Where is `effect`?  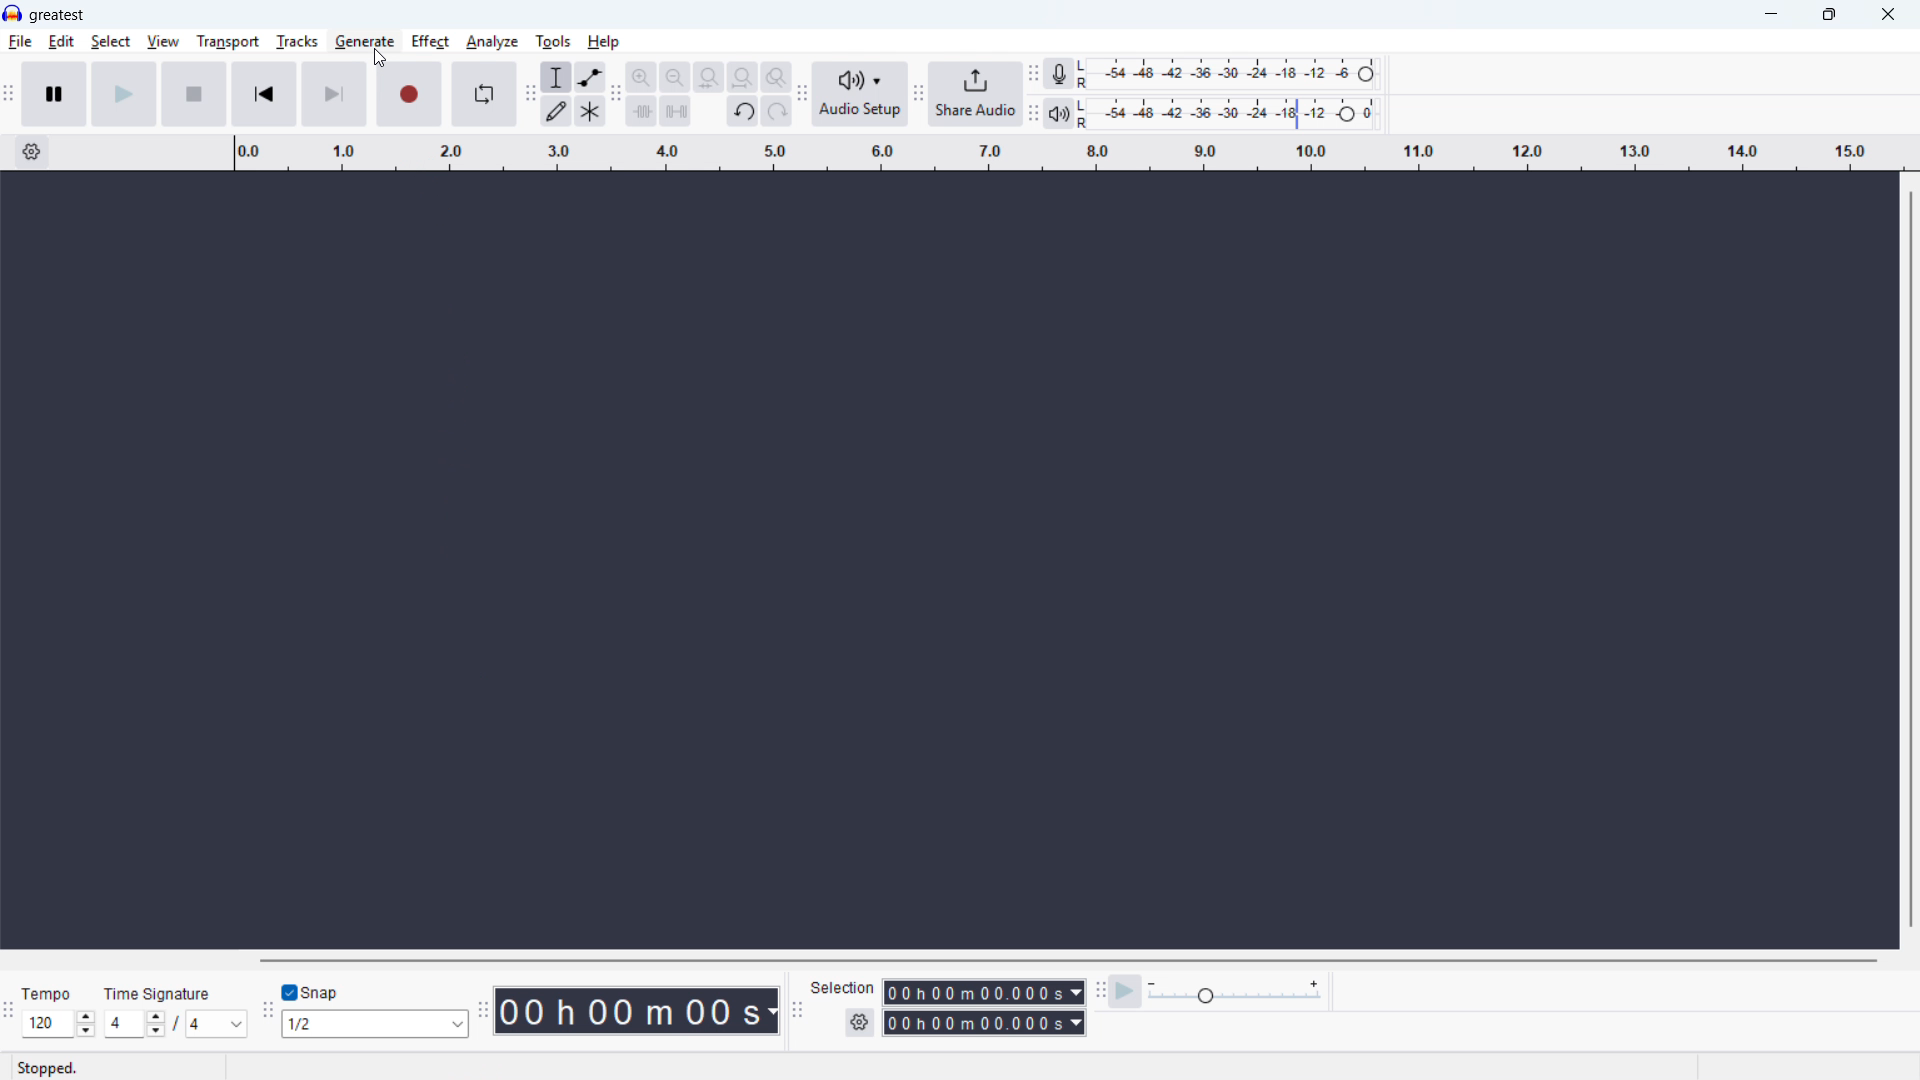 effect is located at coordinates (431, 42).